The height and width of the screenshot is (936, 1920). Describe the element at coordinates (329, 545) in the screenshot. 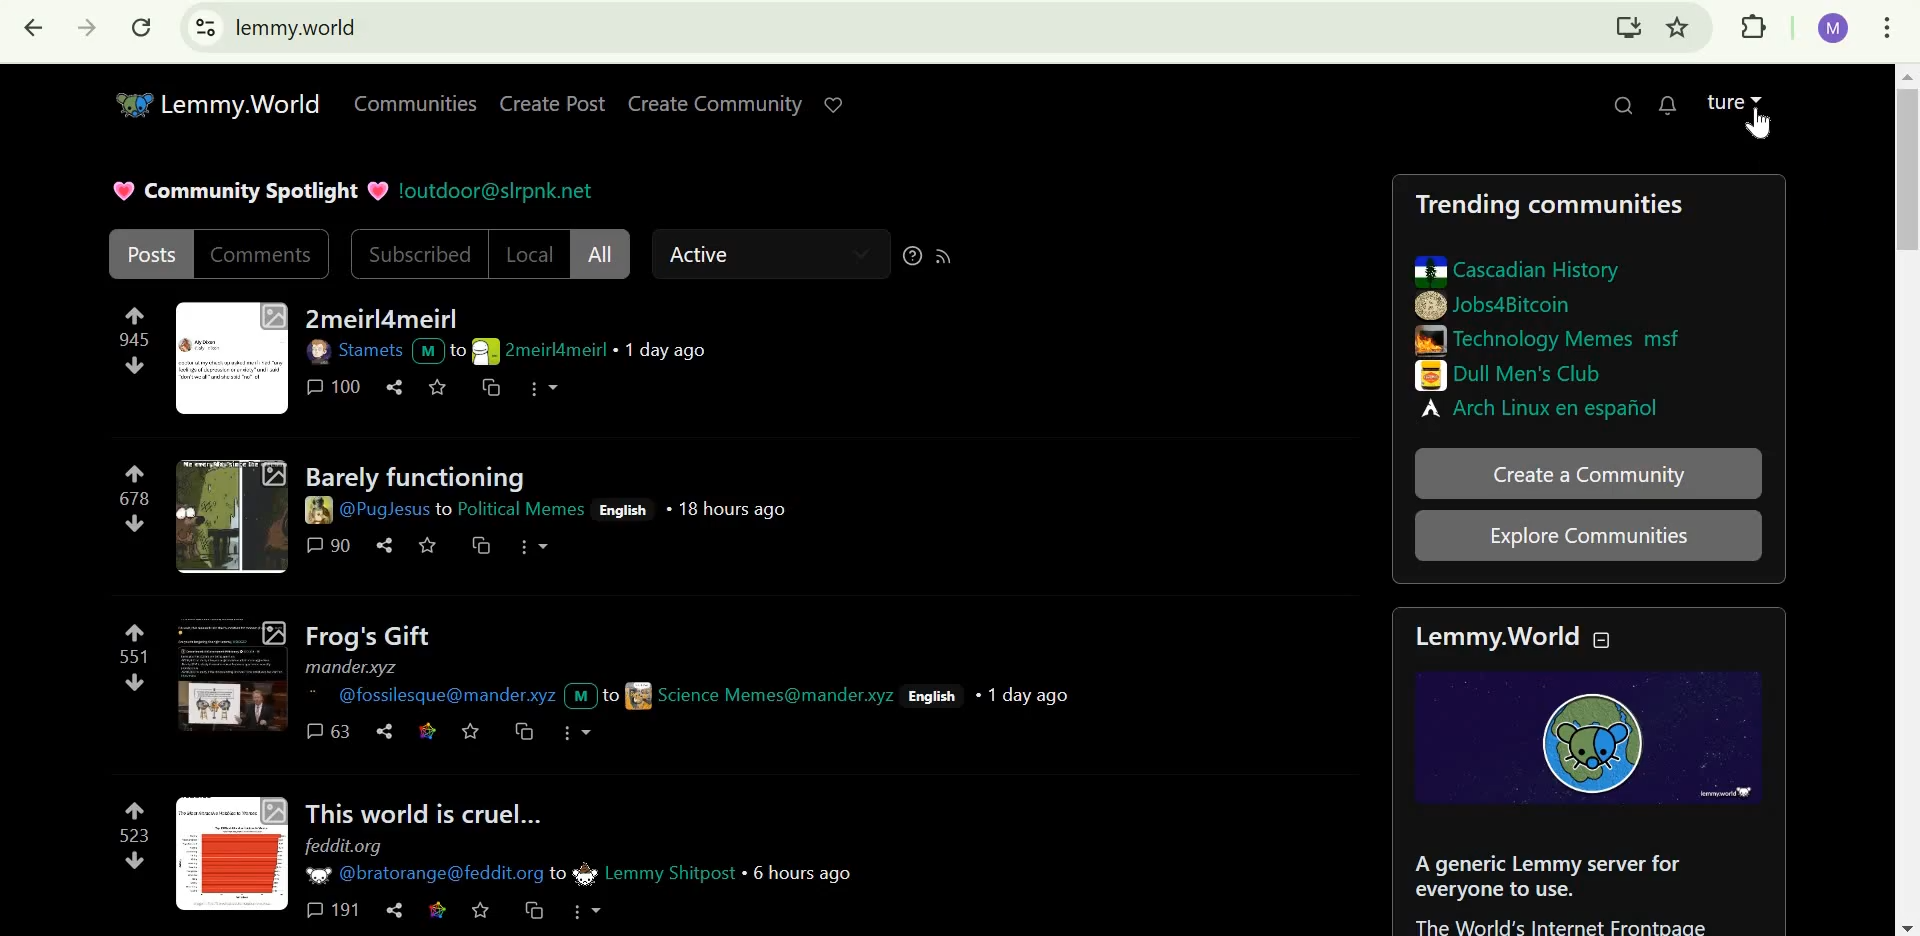

I see `90 comments` at that location.